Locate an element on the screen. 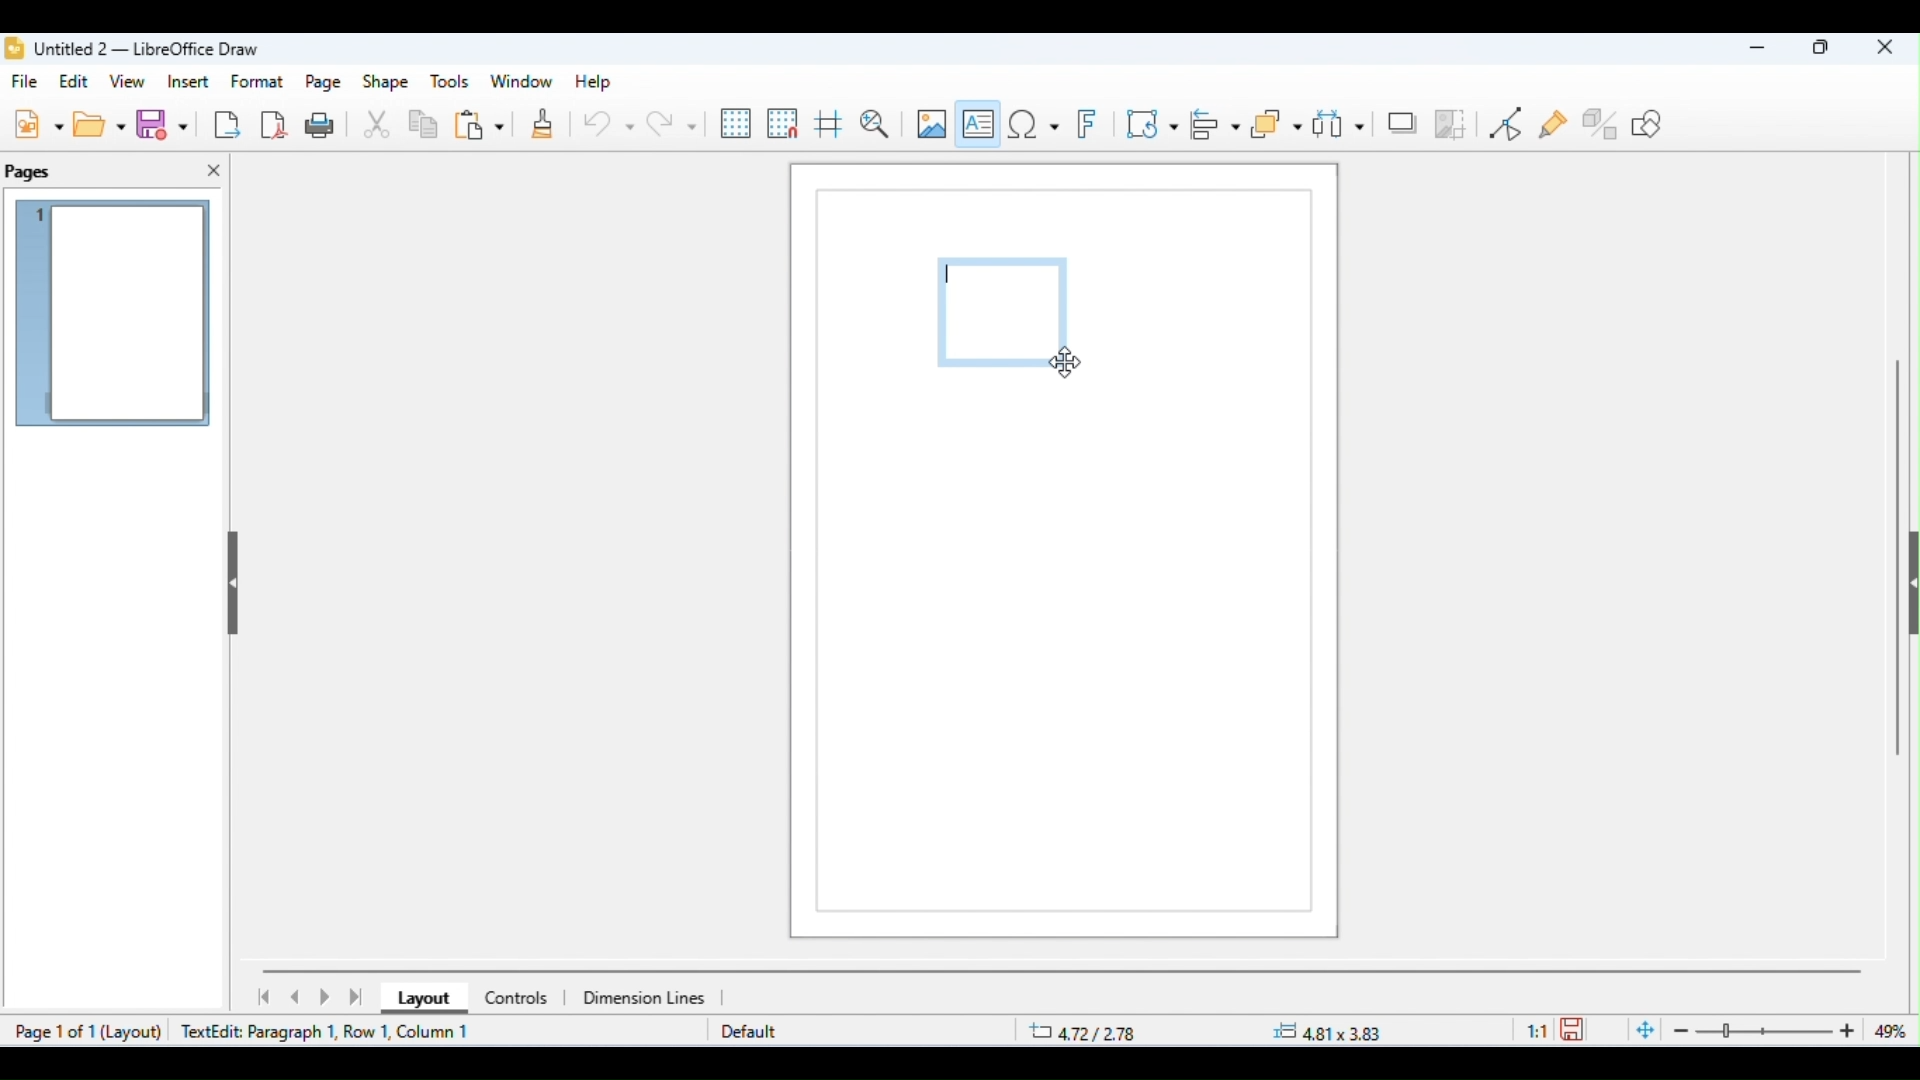  export as pdf is located at coordinates (275, 123).